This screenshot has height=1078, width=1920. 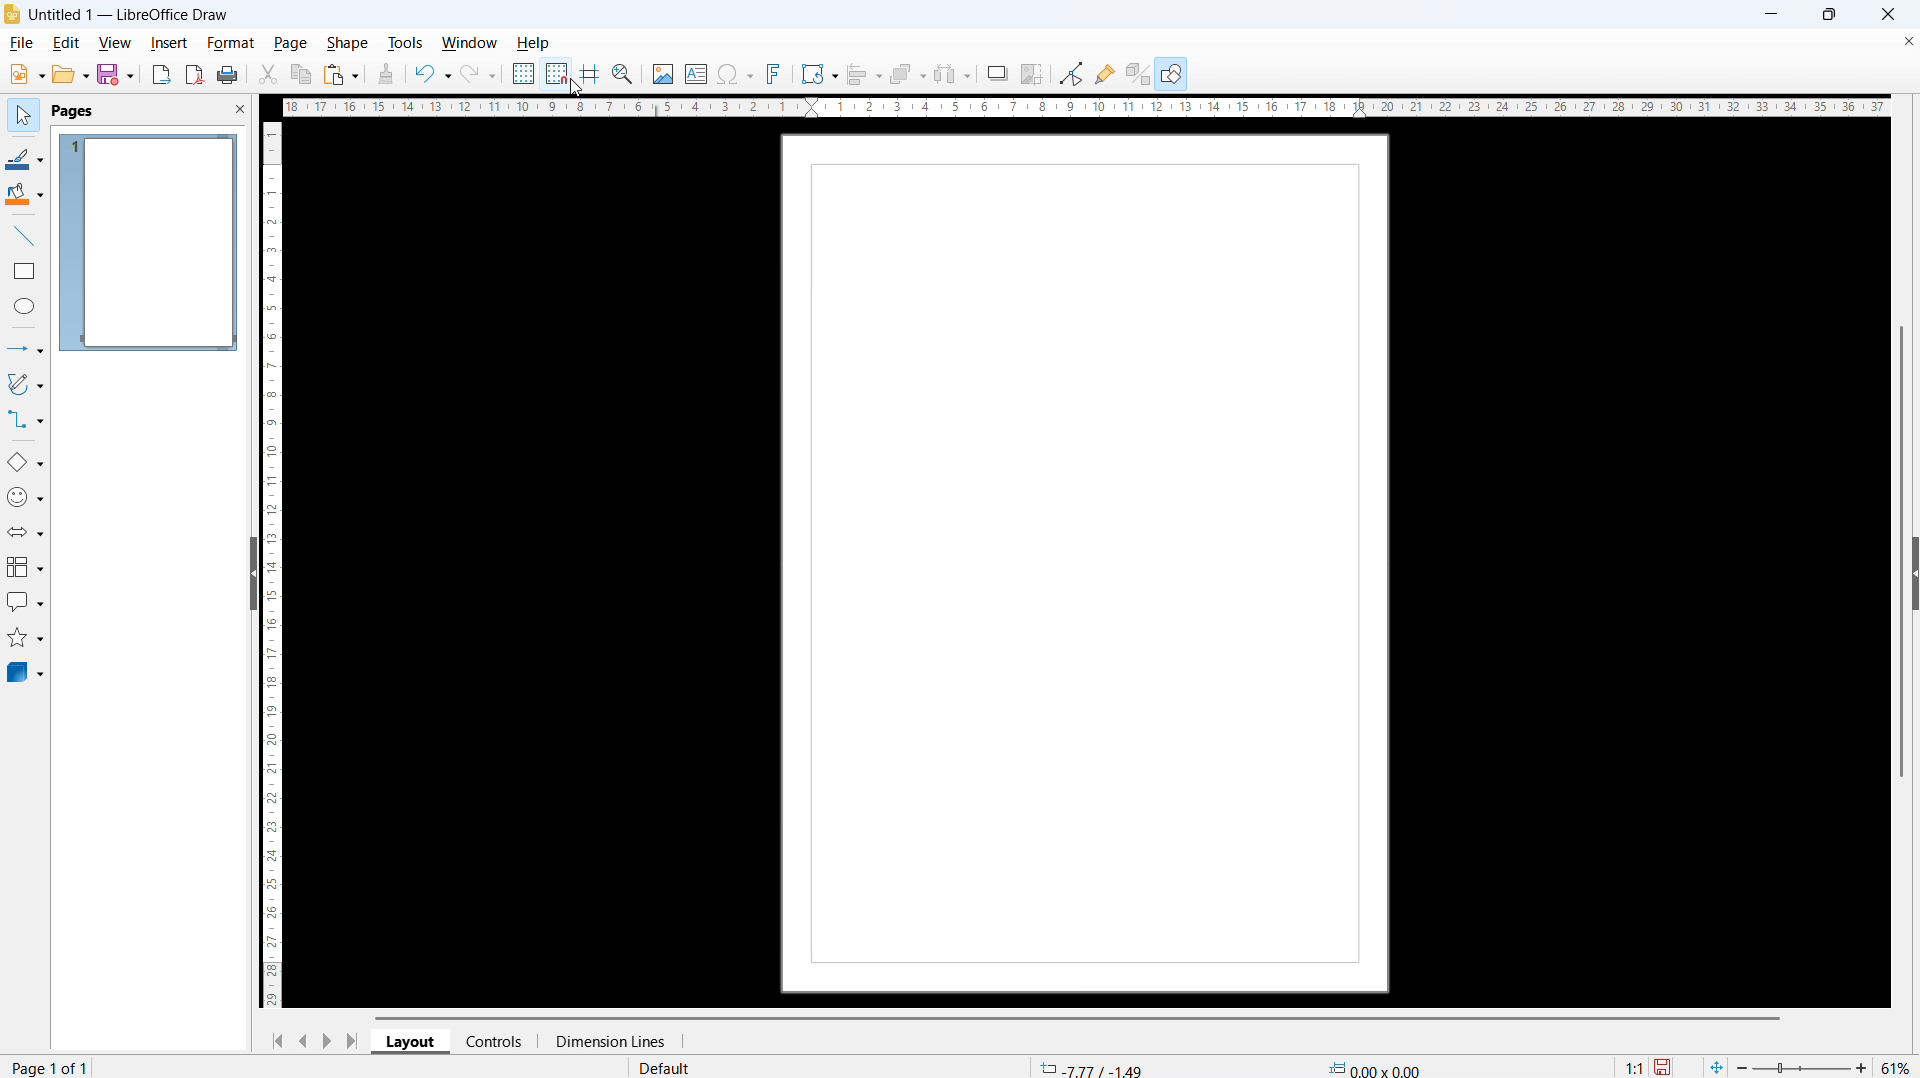 I want to click on Tools , so click(x=406, y=43).